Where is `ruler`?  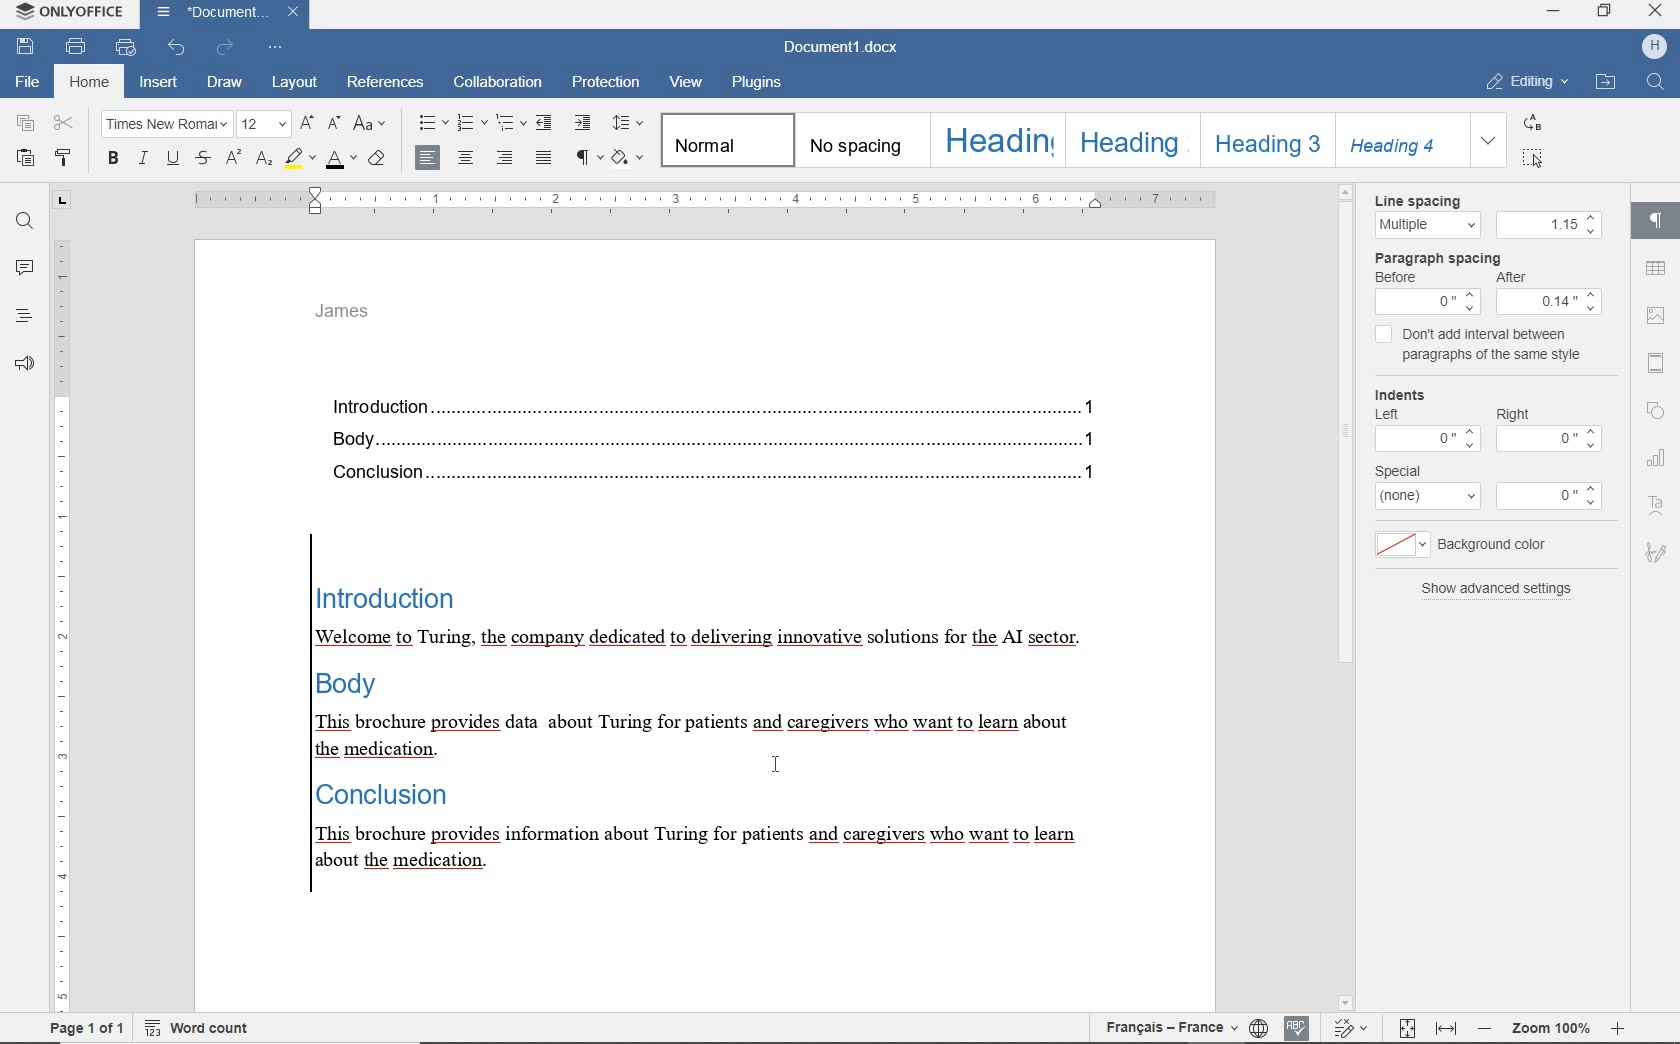
ruler is located at coordinates (713, 201).